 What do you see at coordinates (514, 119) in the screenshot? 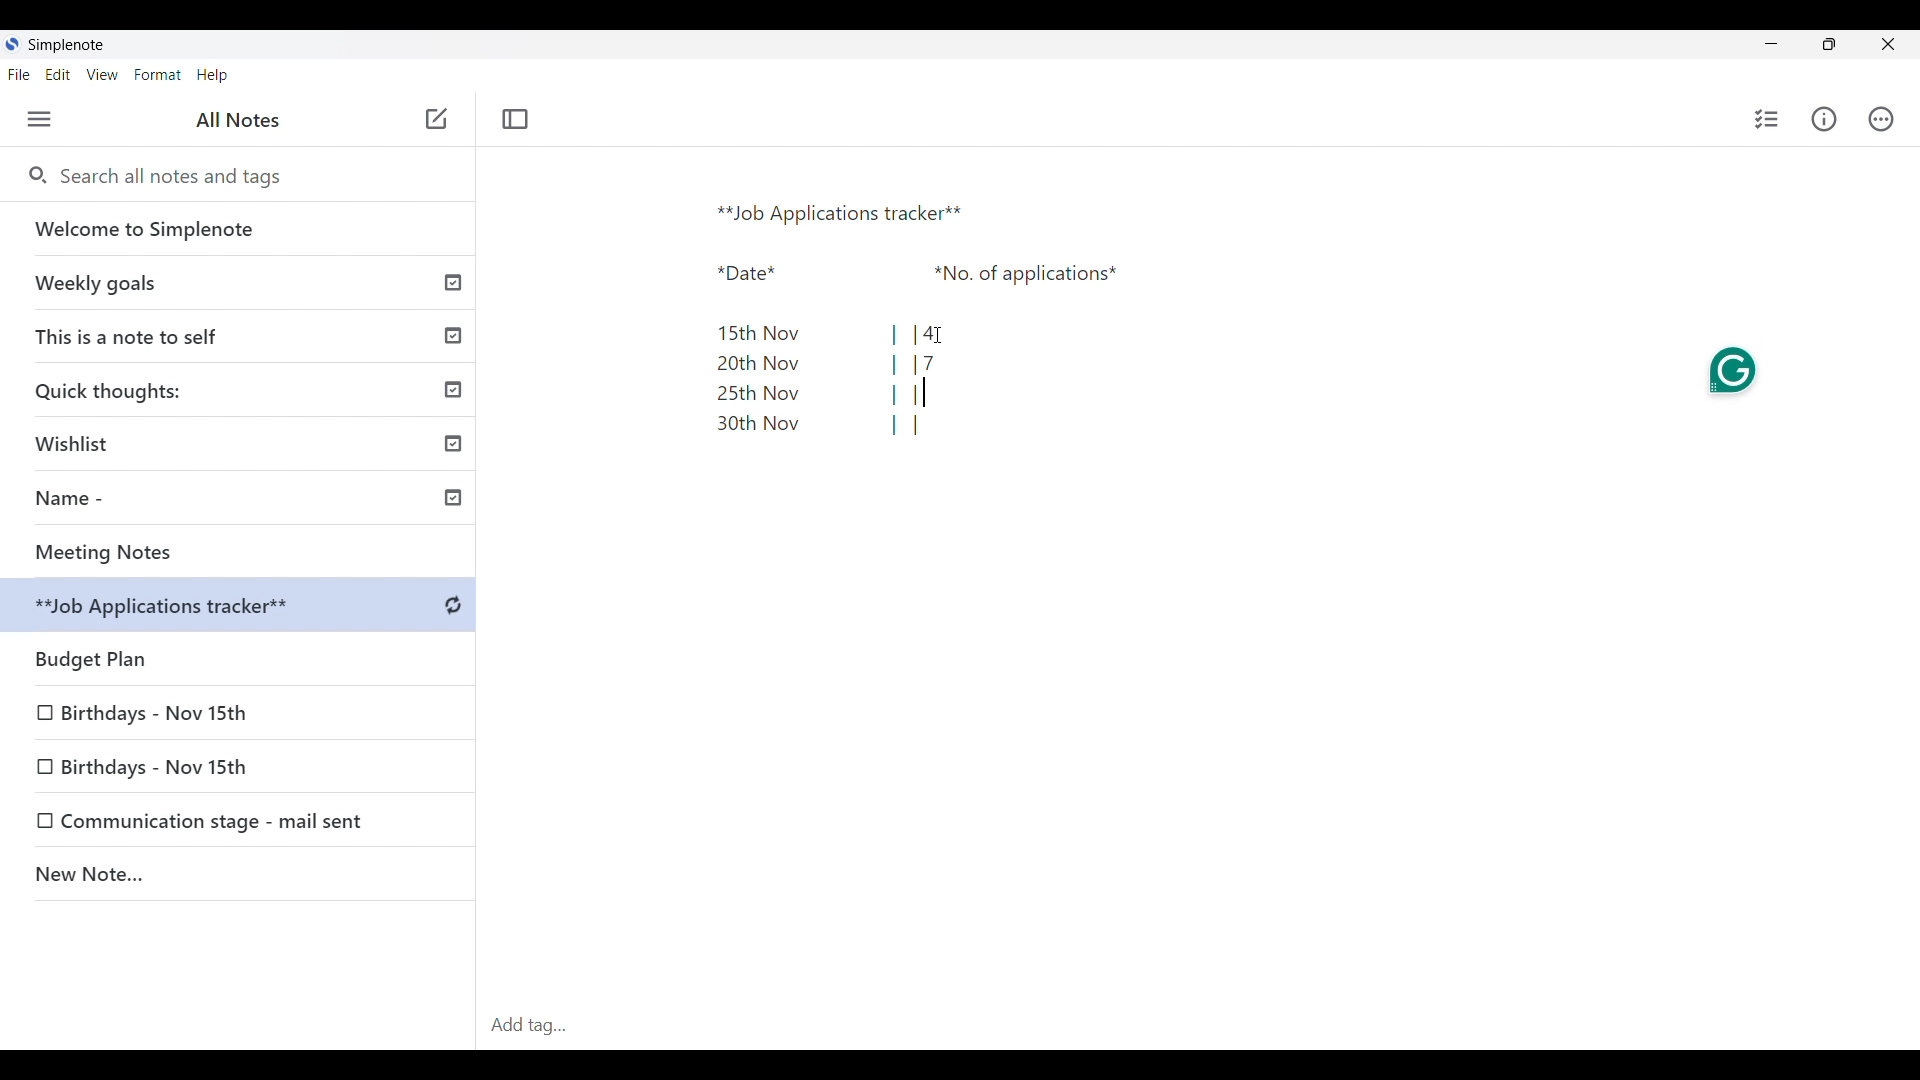
I see `Toggle focus mode` at bounding box center [514, 119].